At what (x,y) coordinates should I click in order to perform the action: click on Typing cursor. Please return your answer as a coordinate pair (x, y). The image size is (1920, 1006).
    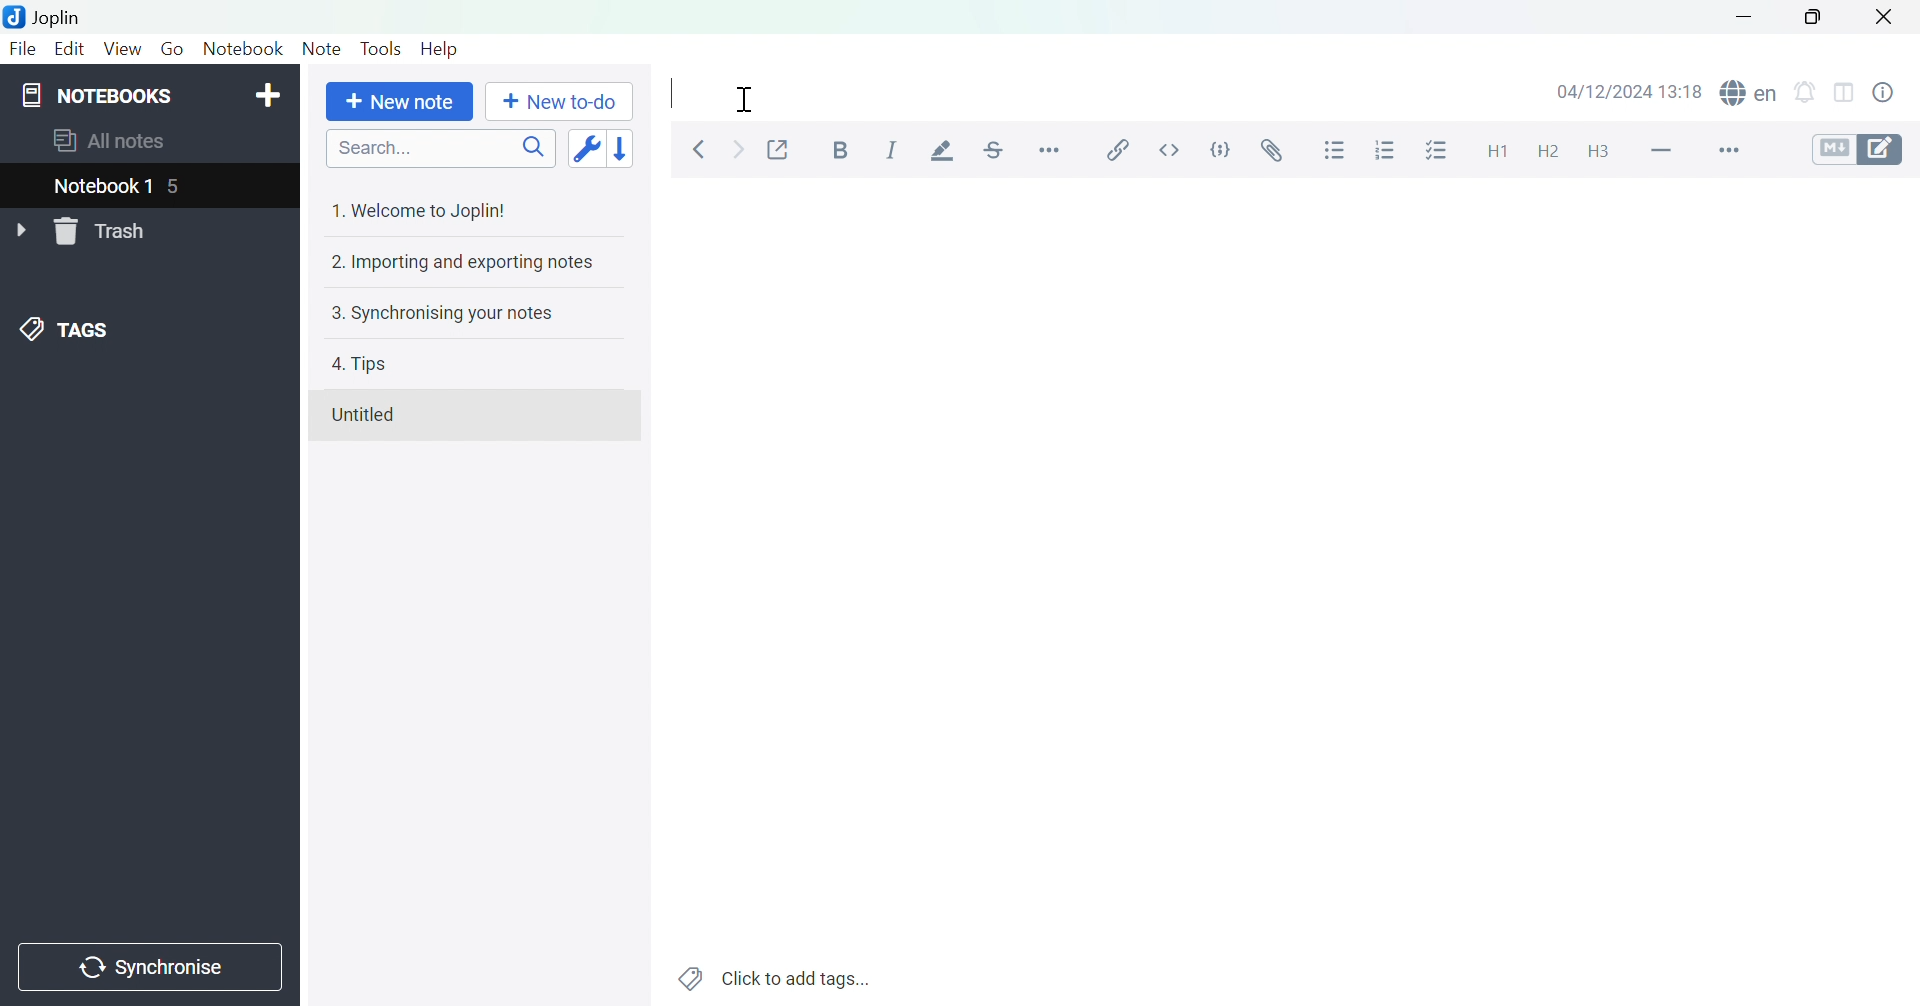
    Looking at the image, I should click on (674, 93).